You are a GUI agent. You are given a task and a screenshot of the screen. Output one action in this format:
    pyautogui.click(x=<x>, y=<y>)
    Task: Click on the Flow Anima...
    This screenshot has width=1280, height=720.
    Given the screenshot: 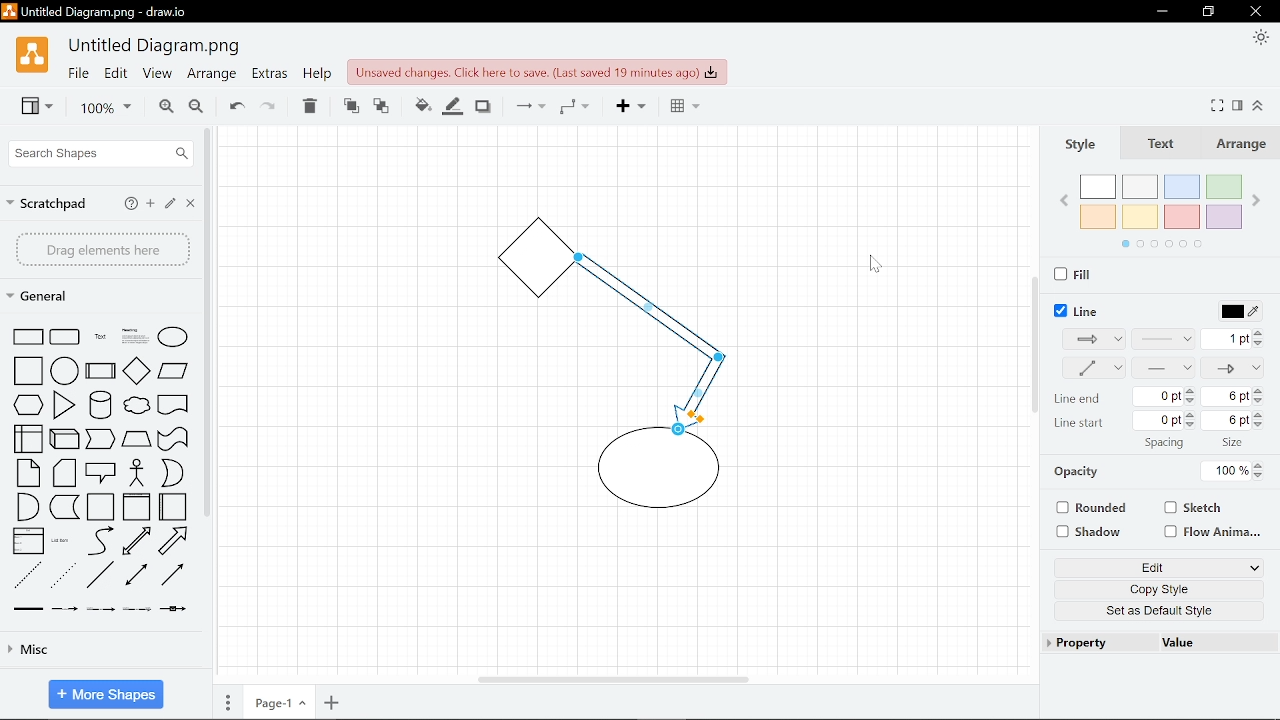 What is the action you would take?
    pyautogui.click(x=1215, y=531)
    